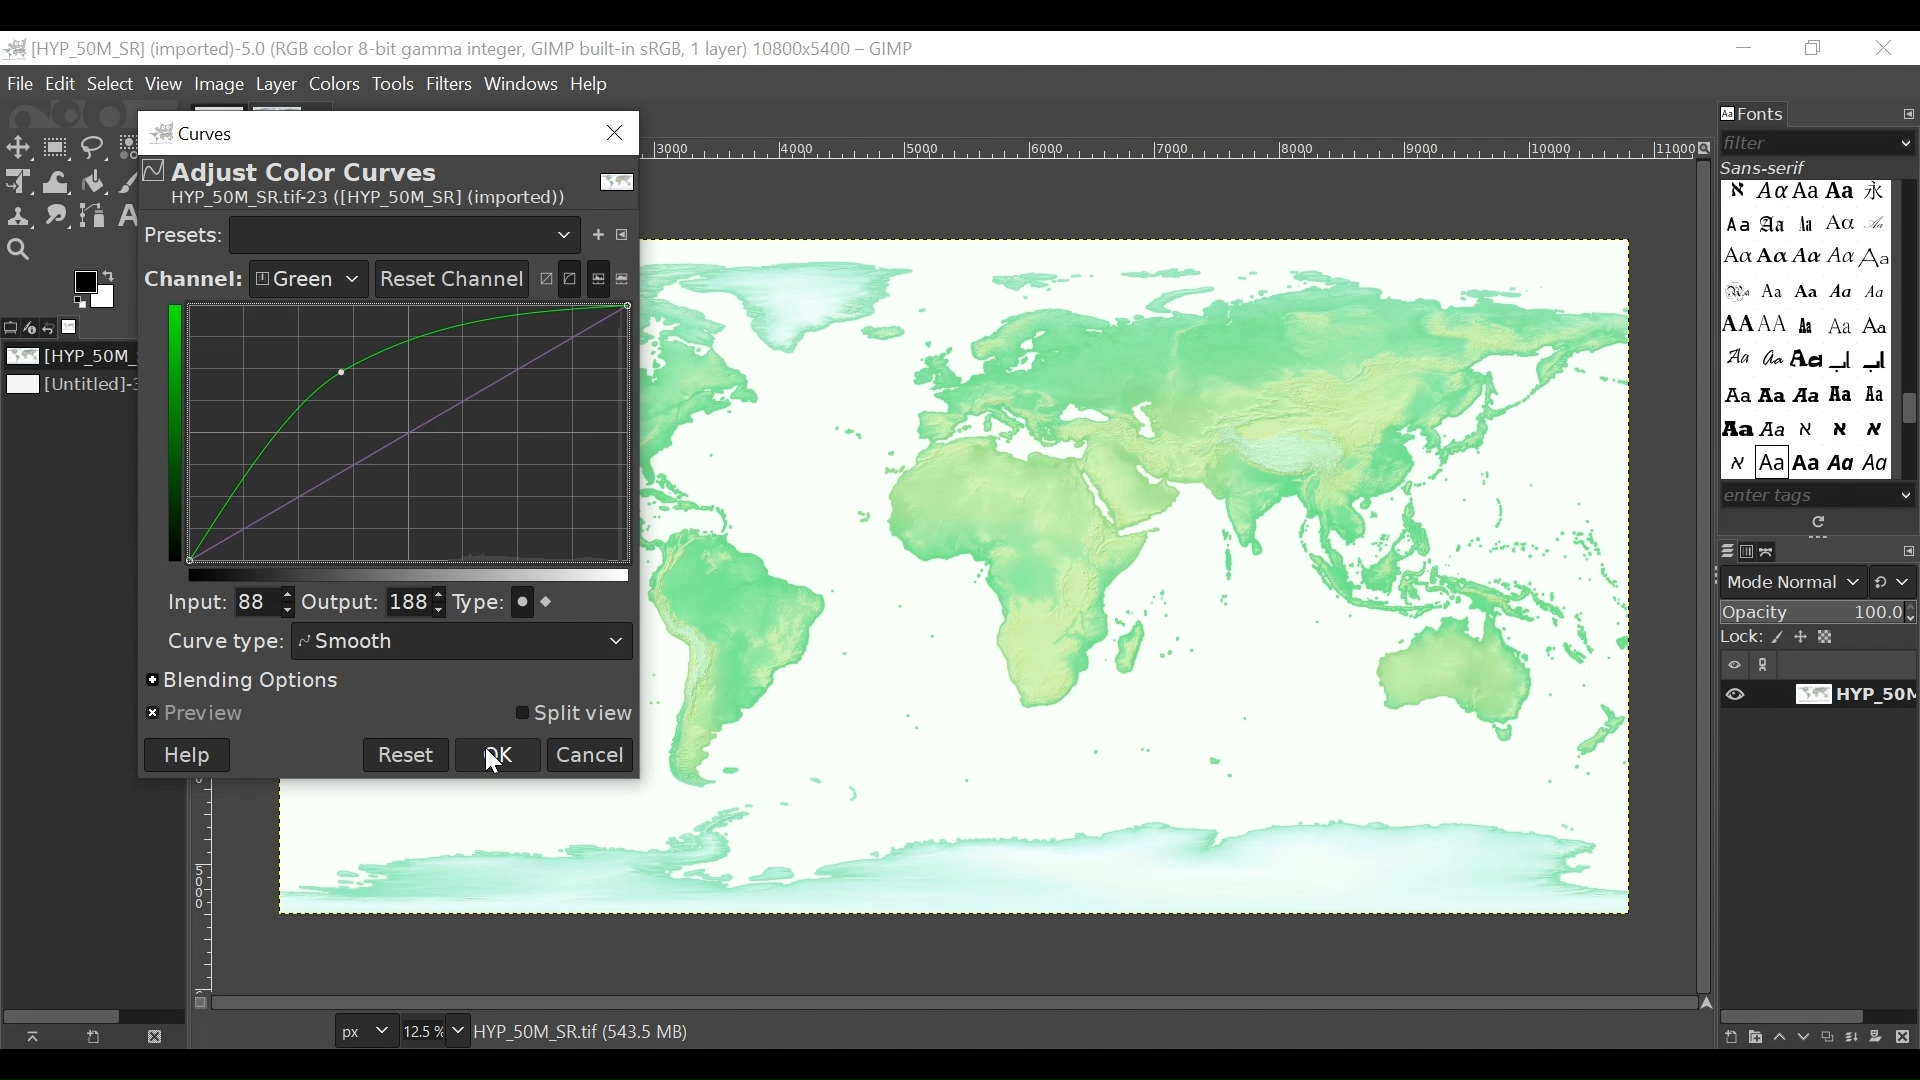 The height and width of the screenshot is (1080, 1920). What do you see at coordinates (94, 218) in the screenshot?
I see `Paths Tool` at bounding box center [94, 218].